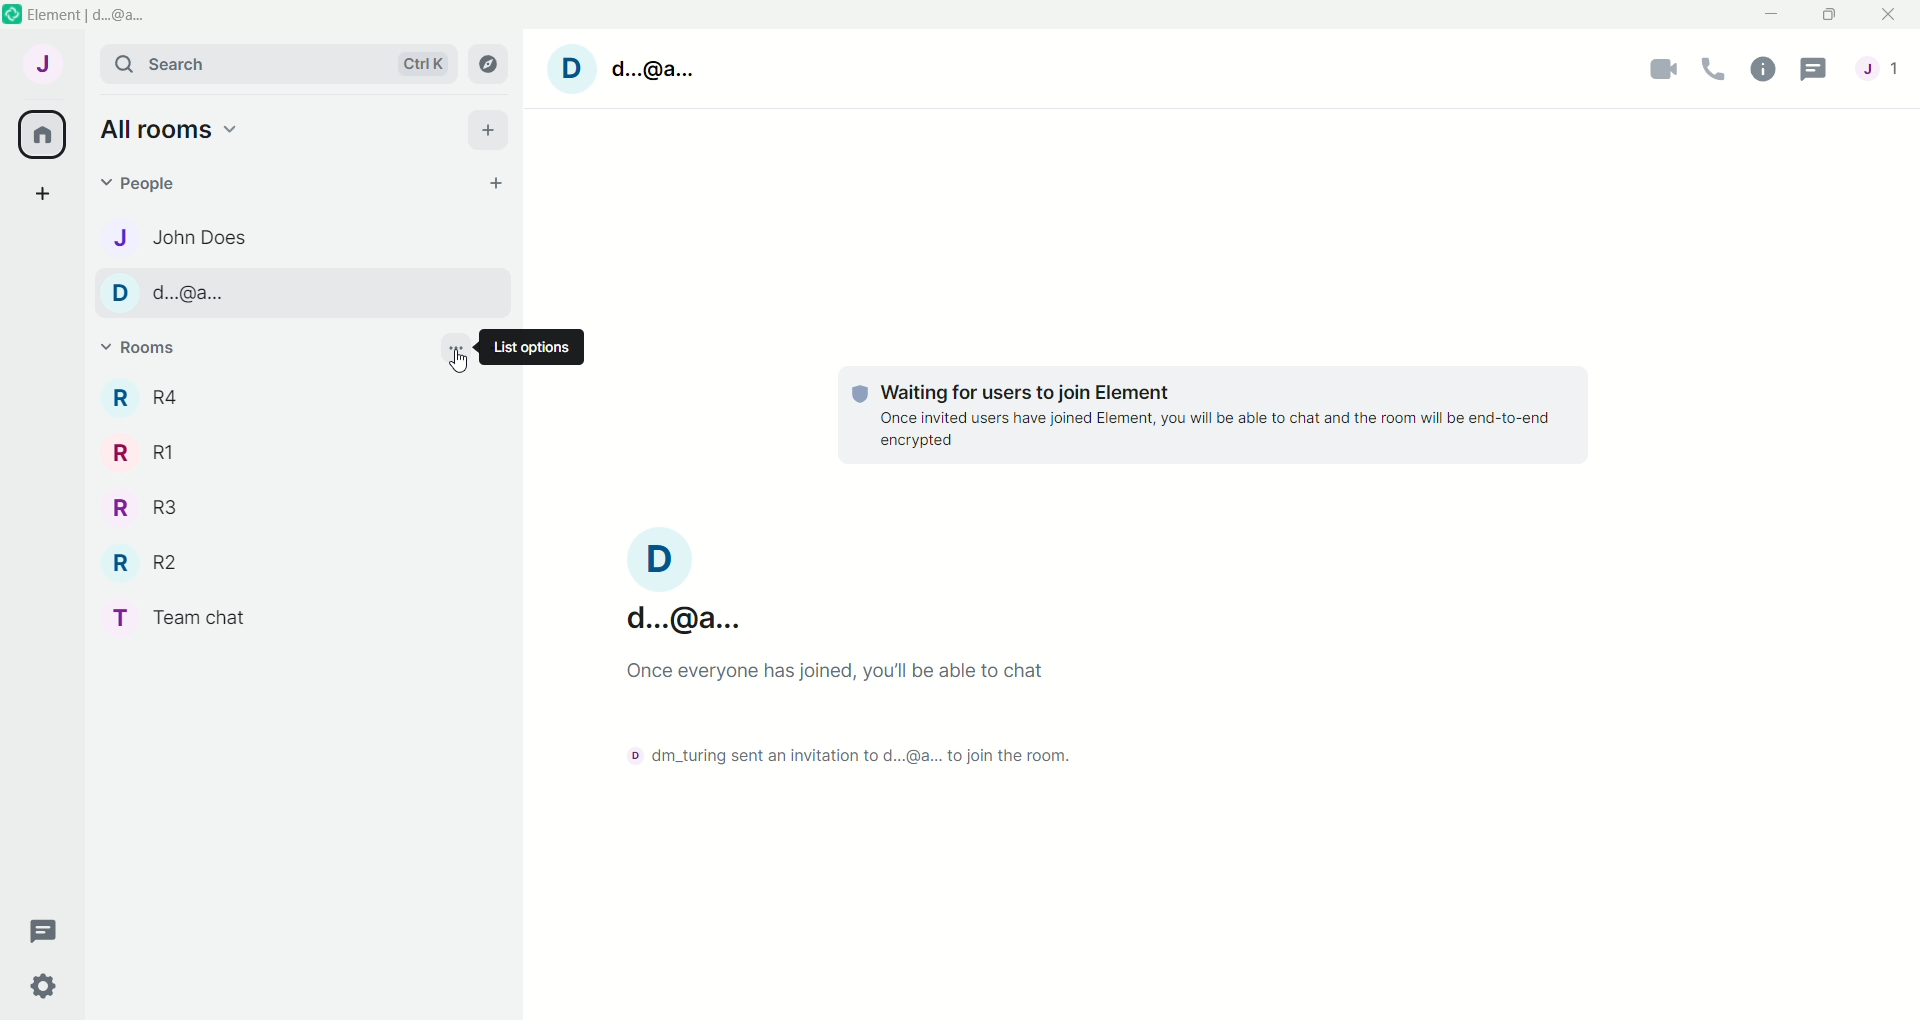  What do you see at coordinates (176, 183) in the screenshot?
I see `People` at bounding box center [176, 183].